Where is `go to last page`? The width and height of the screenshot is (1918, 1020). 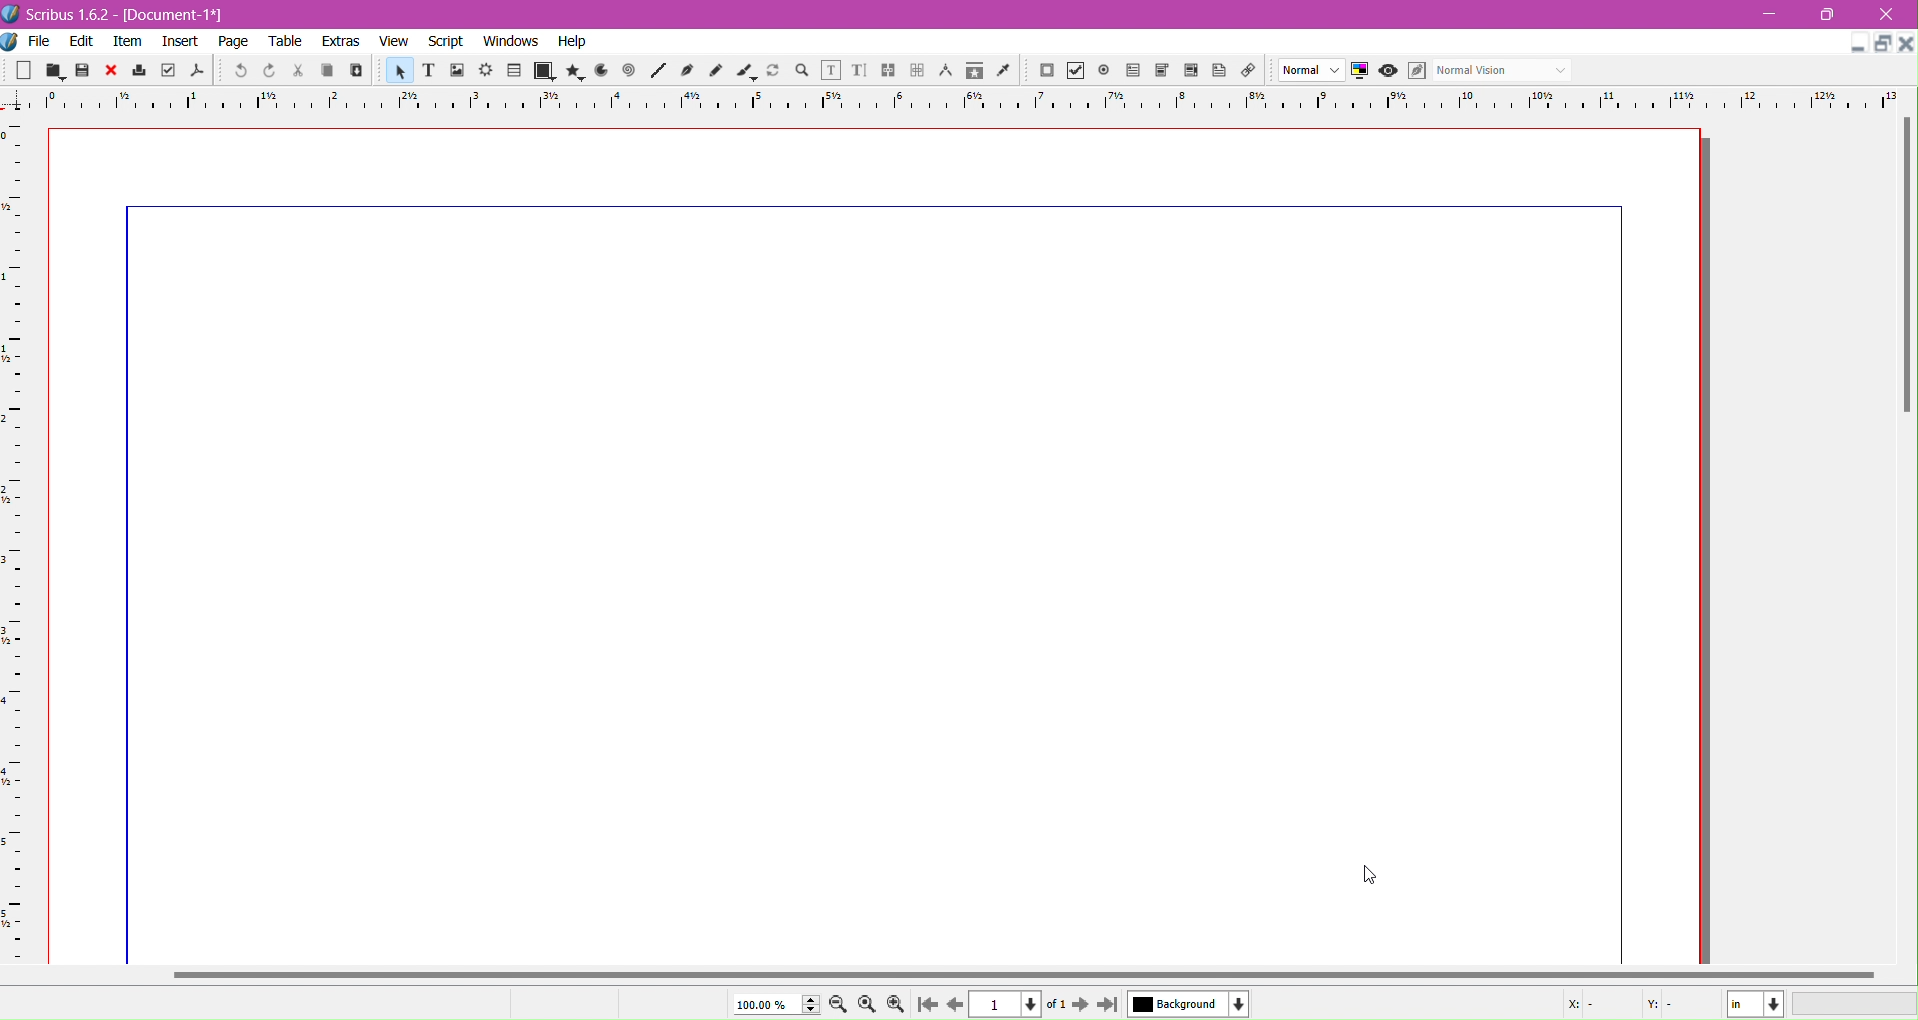 go to last page is located at coordinates (1107, 1006).